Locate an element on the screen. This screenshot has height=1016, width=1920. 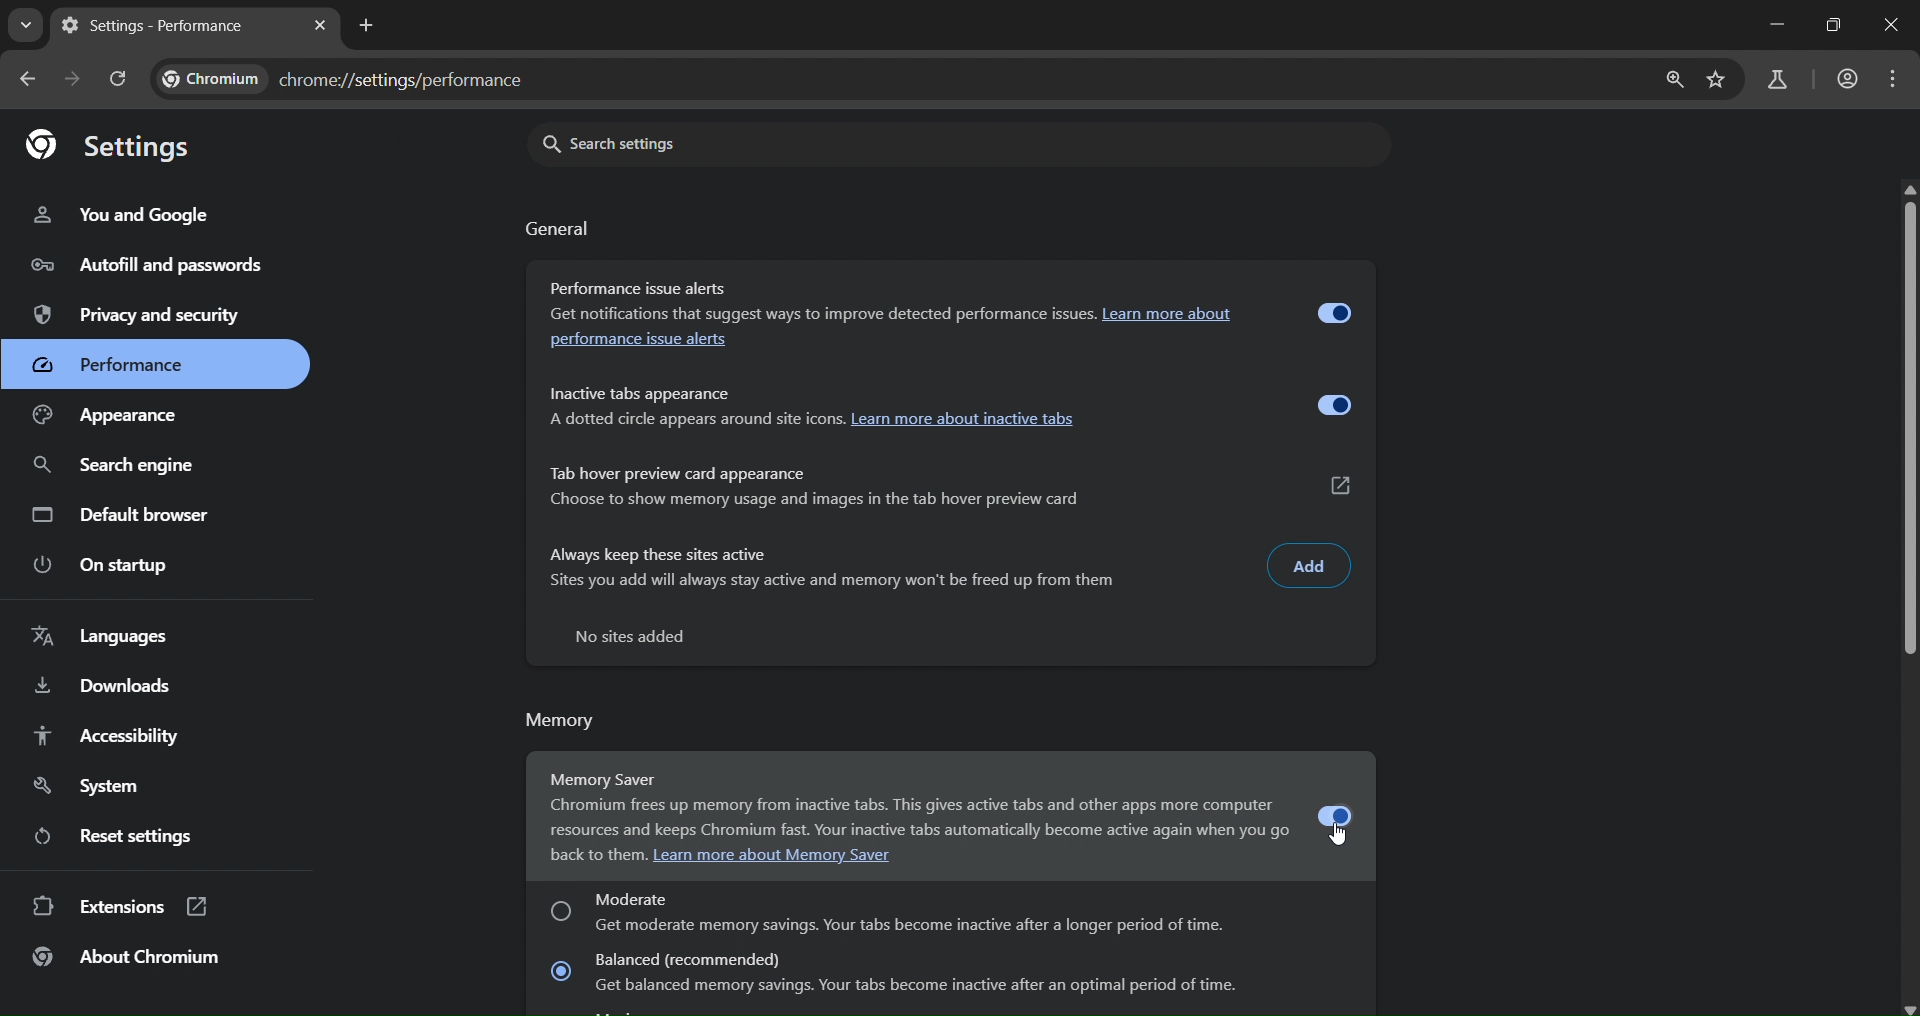
Memory Saver
Chromium frees up memory from inactive tabs. This gives active tabs and other apps more computer
resources and keeps Chromium fast. Your inactive tabs automatically become active again when you go is located at coordinates (923, 803).